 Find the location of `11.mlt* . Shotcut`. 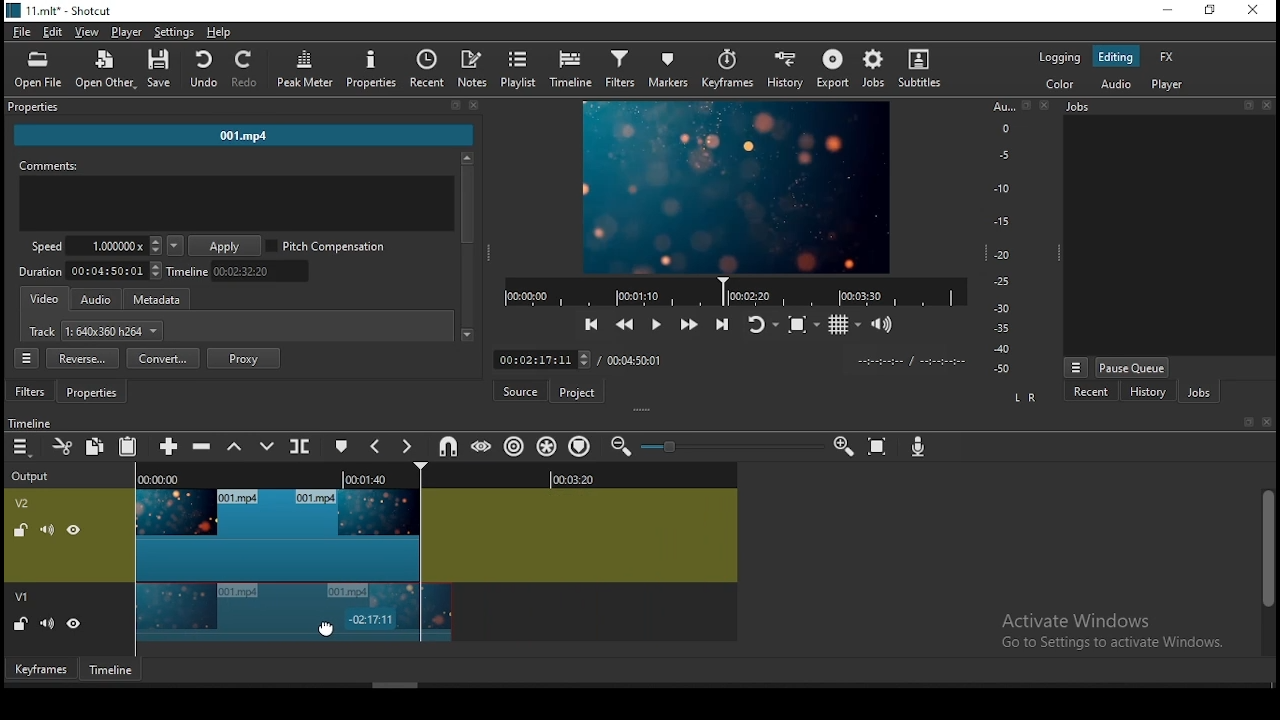

11.mlt* . Shotcut is located at coordinates (59, 10).